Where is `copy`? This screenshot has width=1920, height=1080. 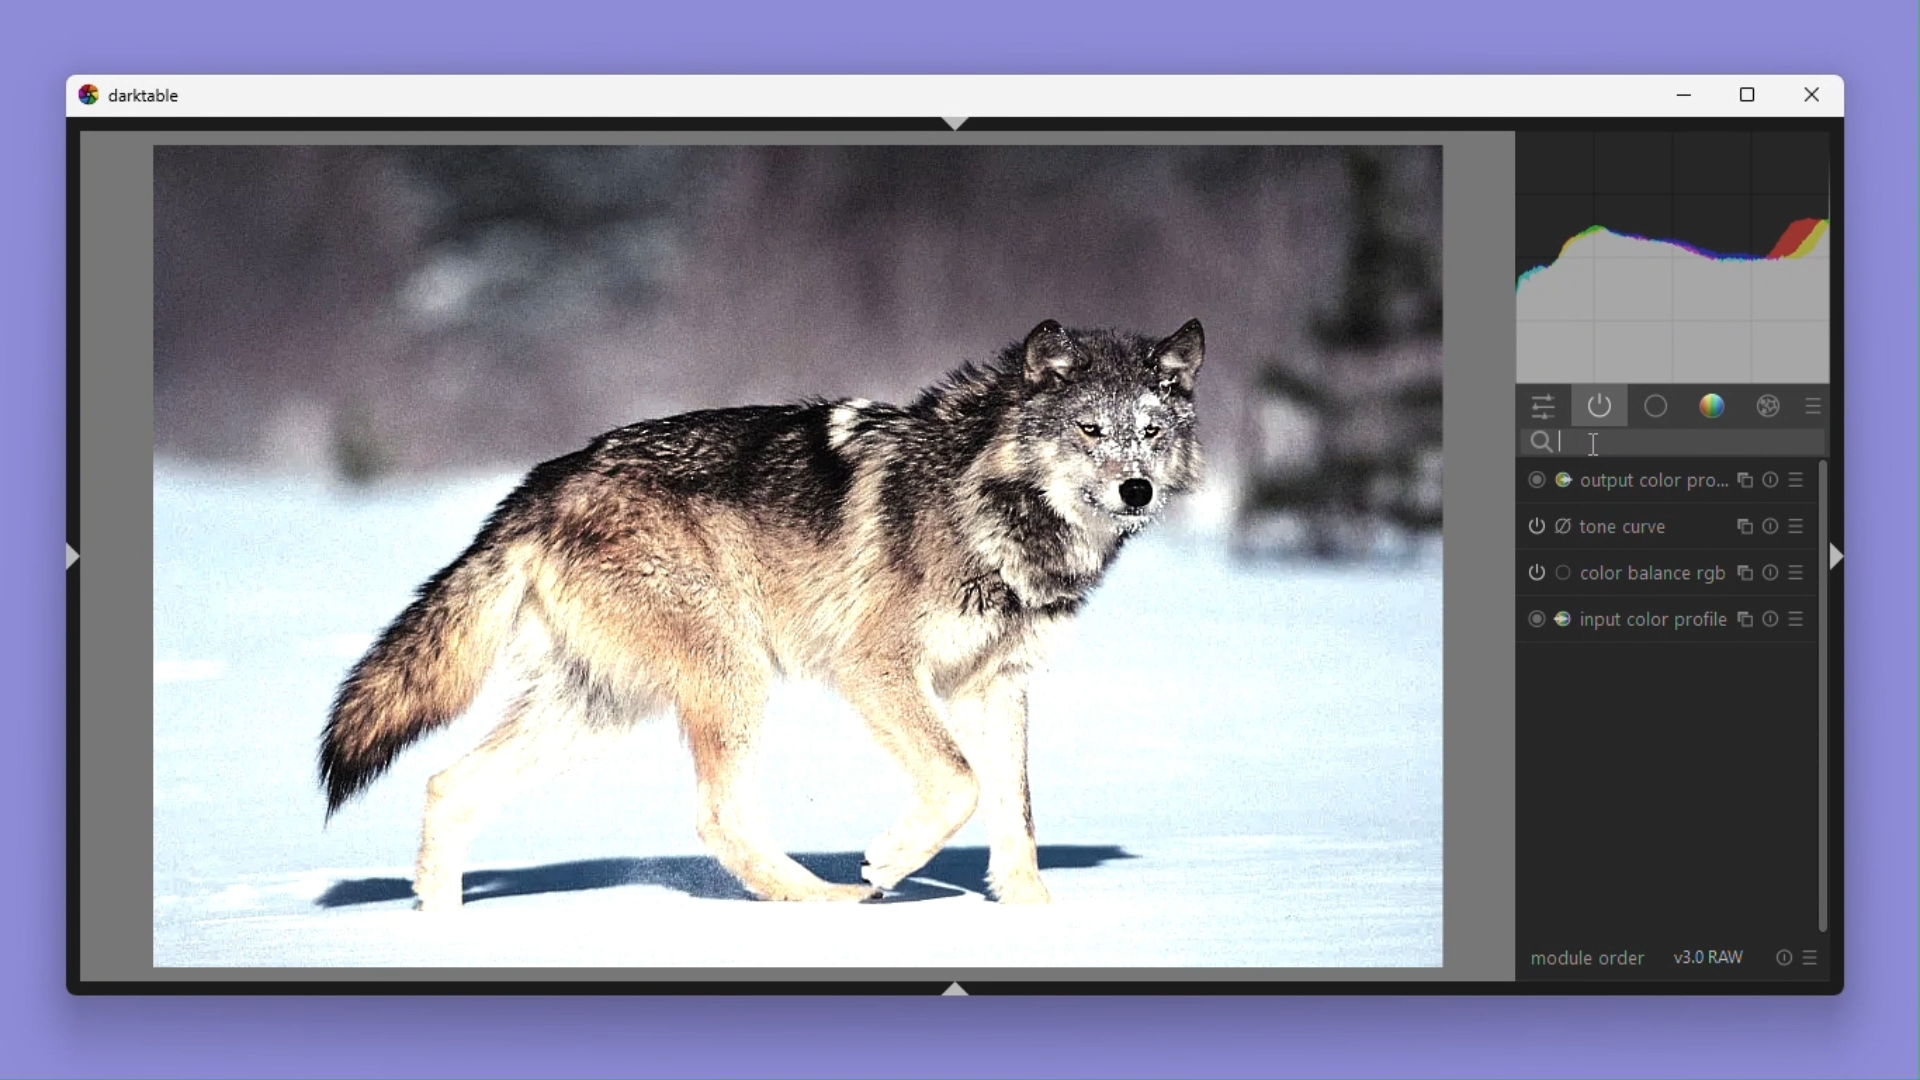
copy is located at coordinates (1744, 526).